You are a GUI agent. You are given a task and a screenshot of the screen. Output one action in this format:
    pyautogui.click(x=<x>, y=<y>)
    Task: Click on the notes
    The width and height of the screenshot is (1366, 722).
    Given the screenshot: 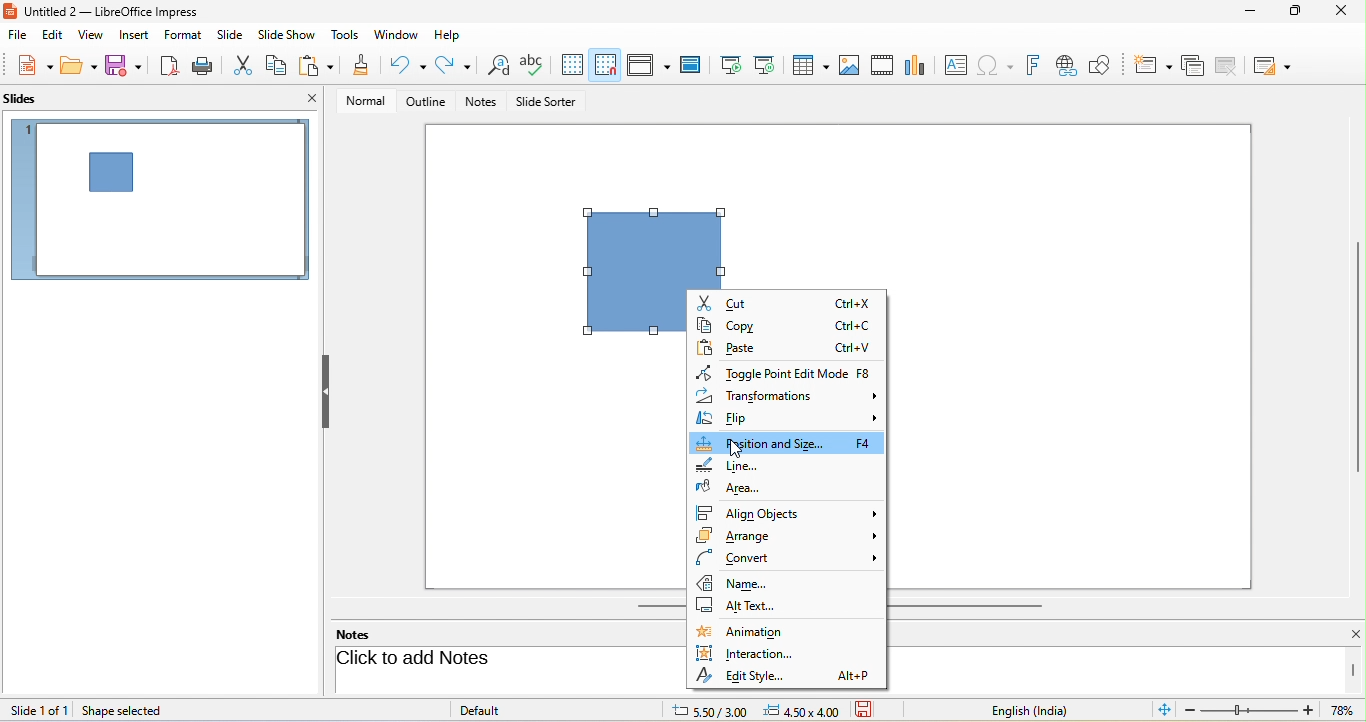 What is the action you would take?
    pyautogui.click(x=483, y=103)
    